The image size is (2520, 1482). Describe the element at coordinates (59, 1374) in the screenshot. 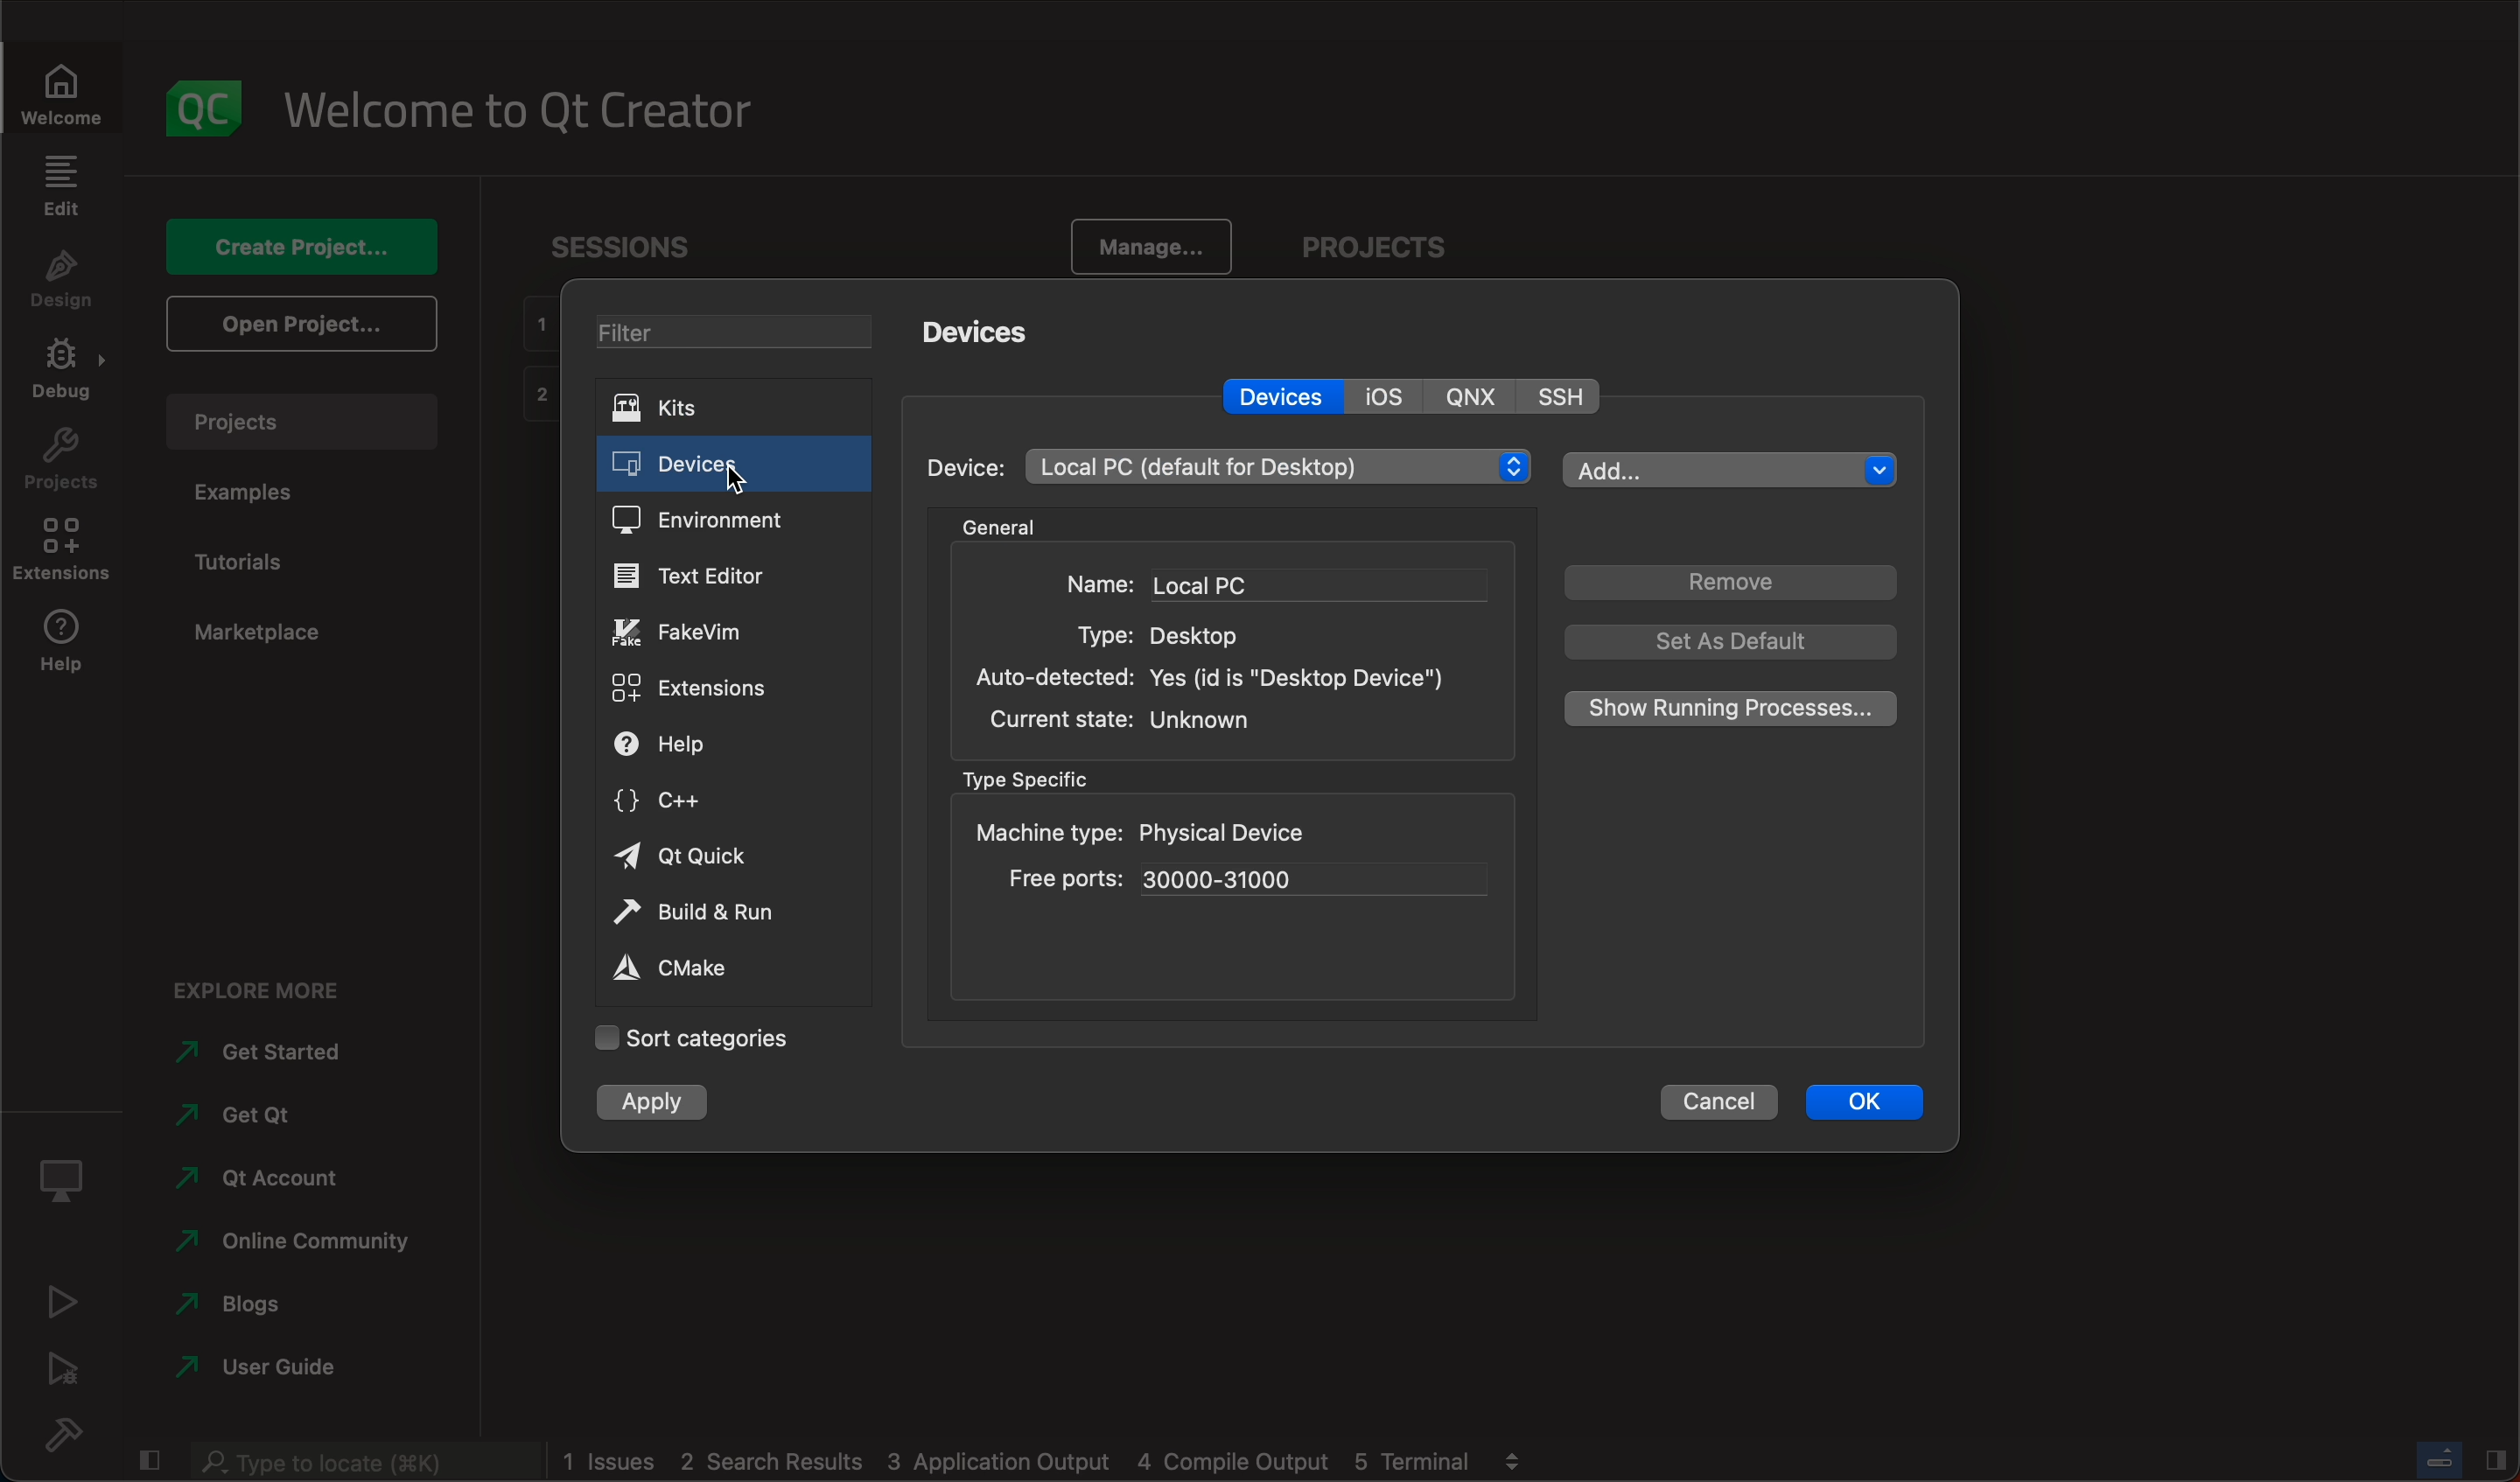

I see `debug` at that location.